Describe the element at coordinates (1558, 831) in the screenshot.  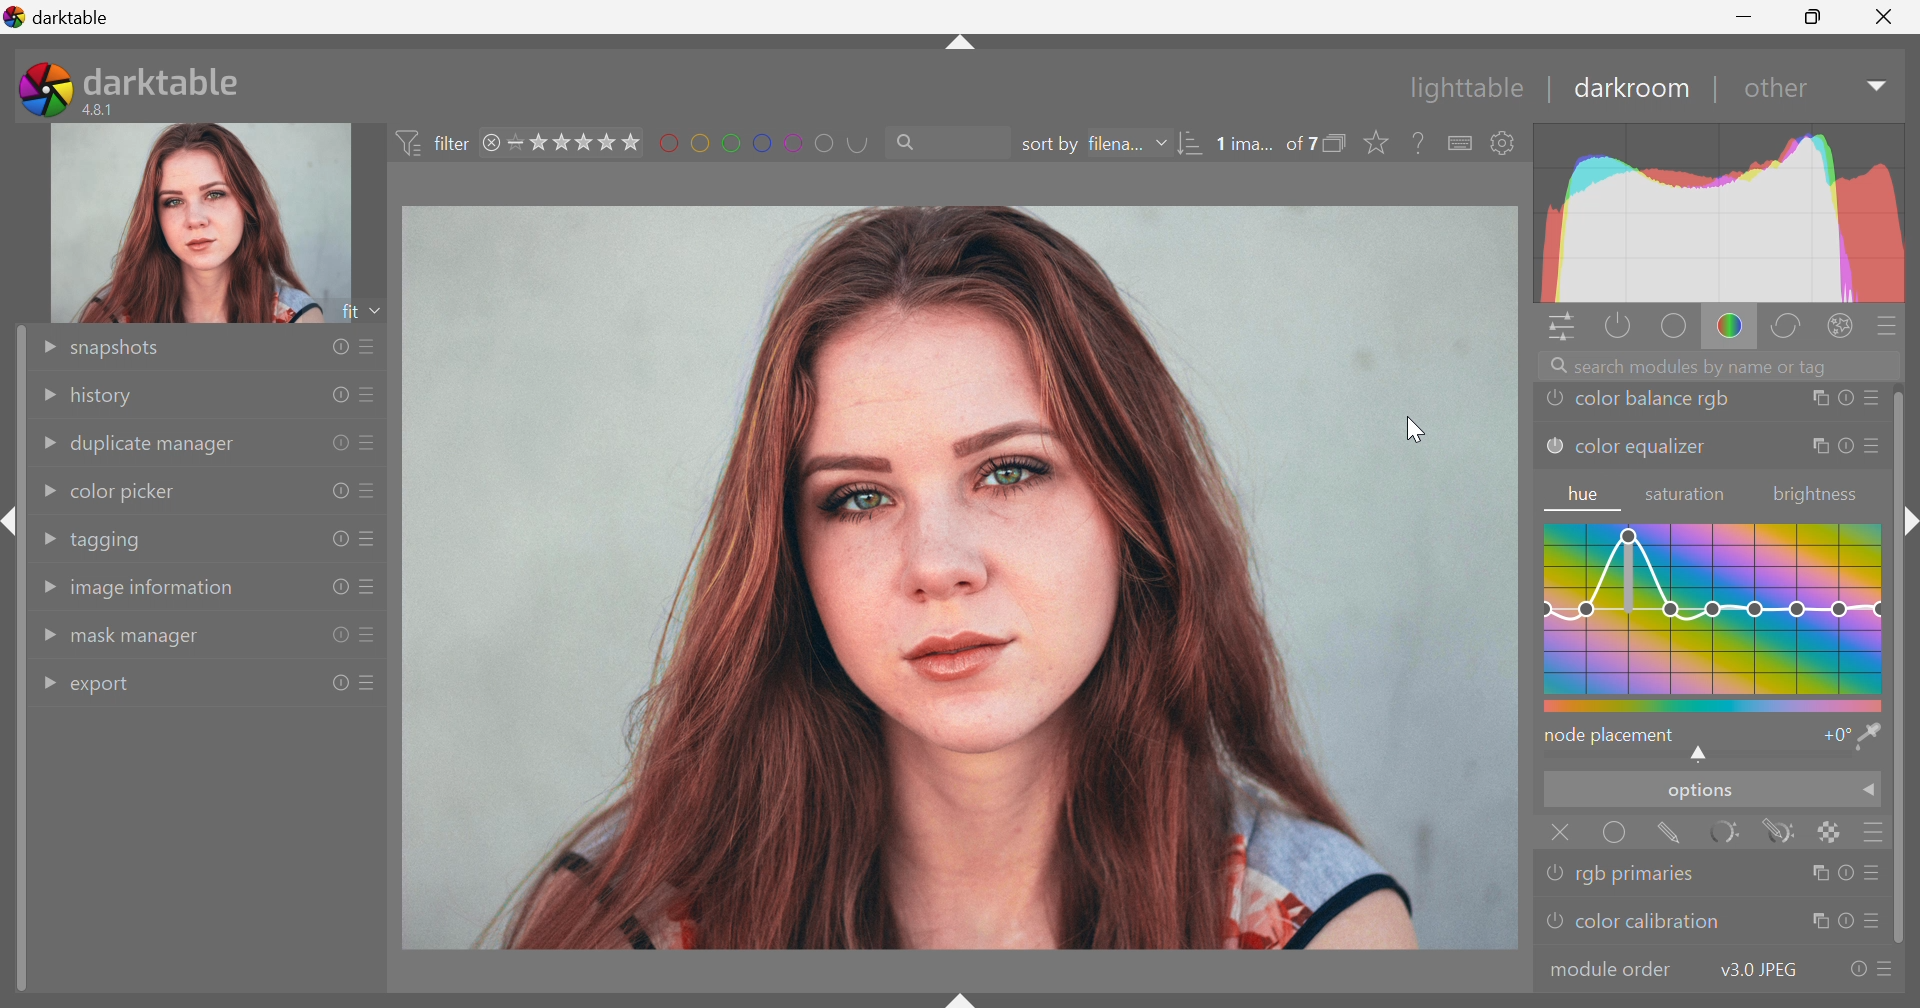
I see `Close` at that location.